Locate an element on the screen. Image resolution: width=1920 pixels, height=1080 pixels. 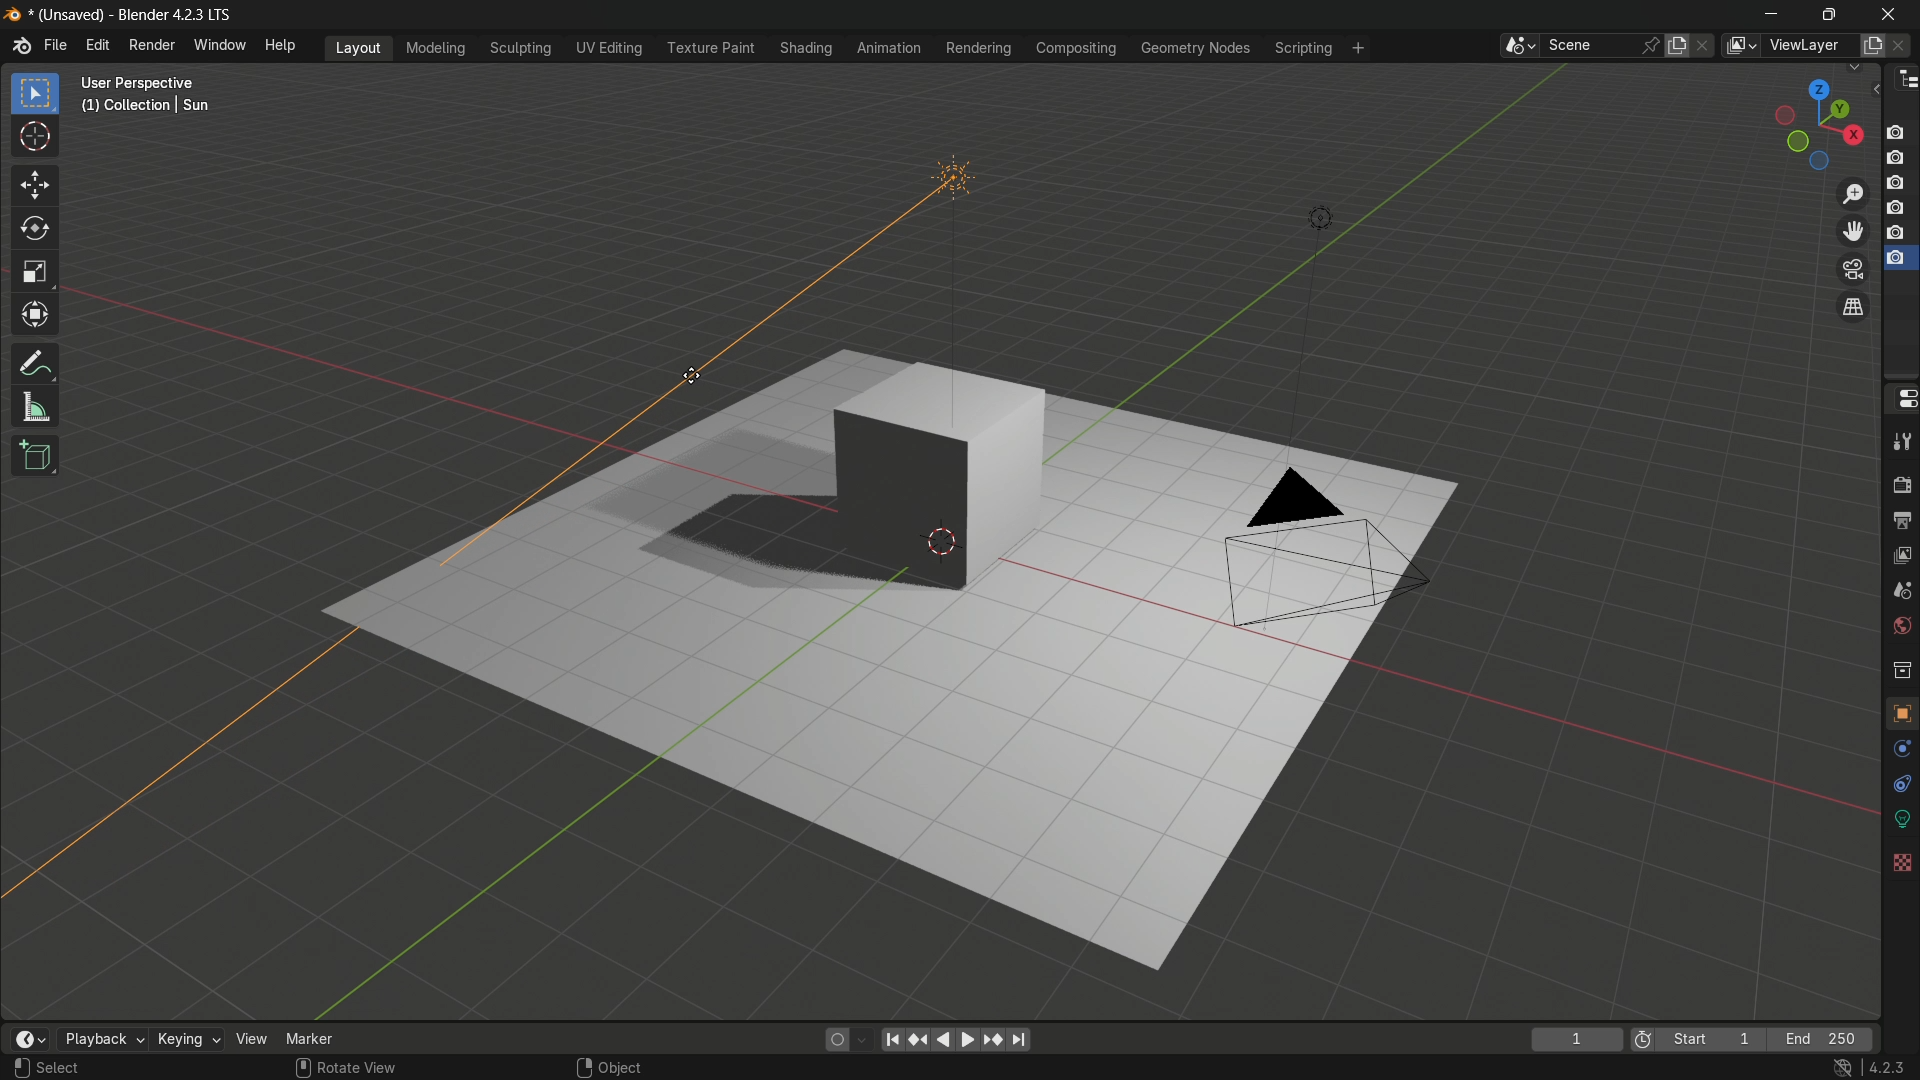
no internet icon is located at coordinates (1846, 1068).